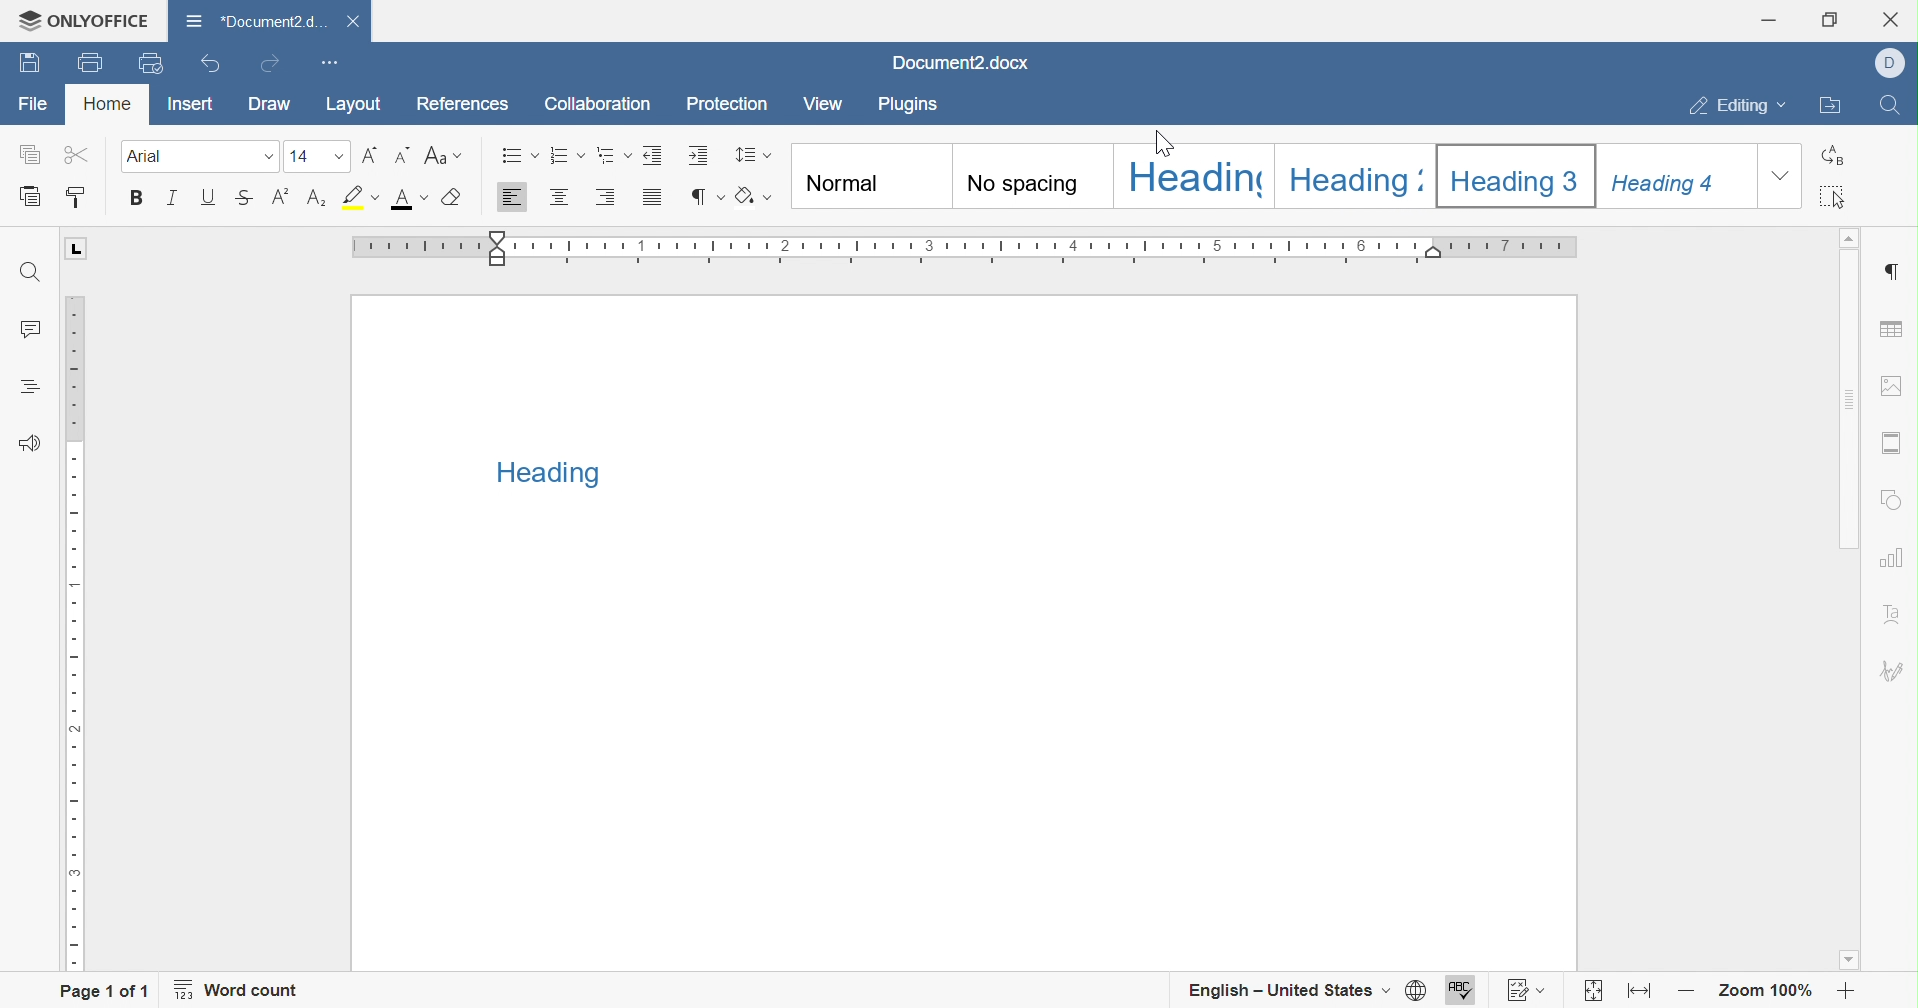  What do you see at coordinates (317, 201) in the screenshot?
I see `Subscript` at bounding box center [317, 201].